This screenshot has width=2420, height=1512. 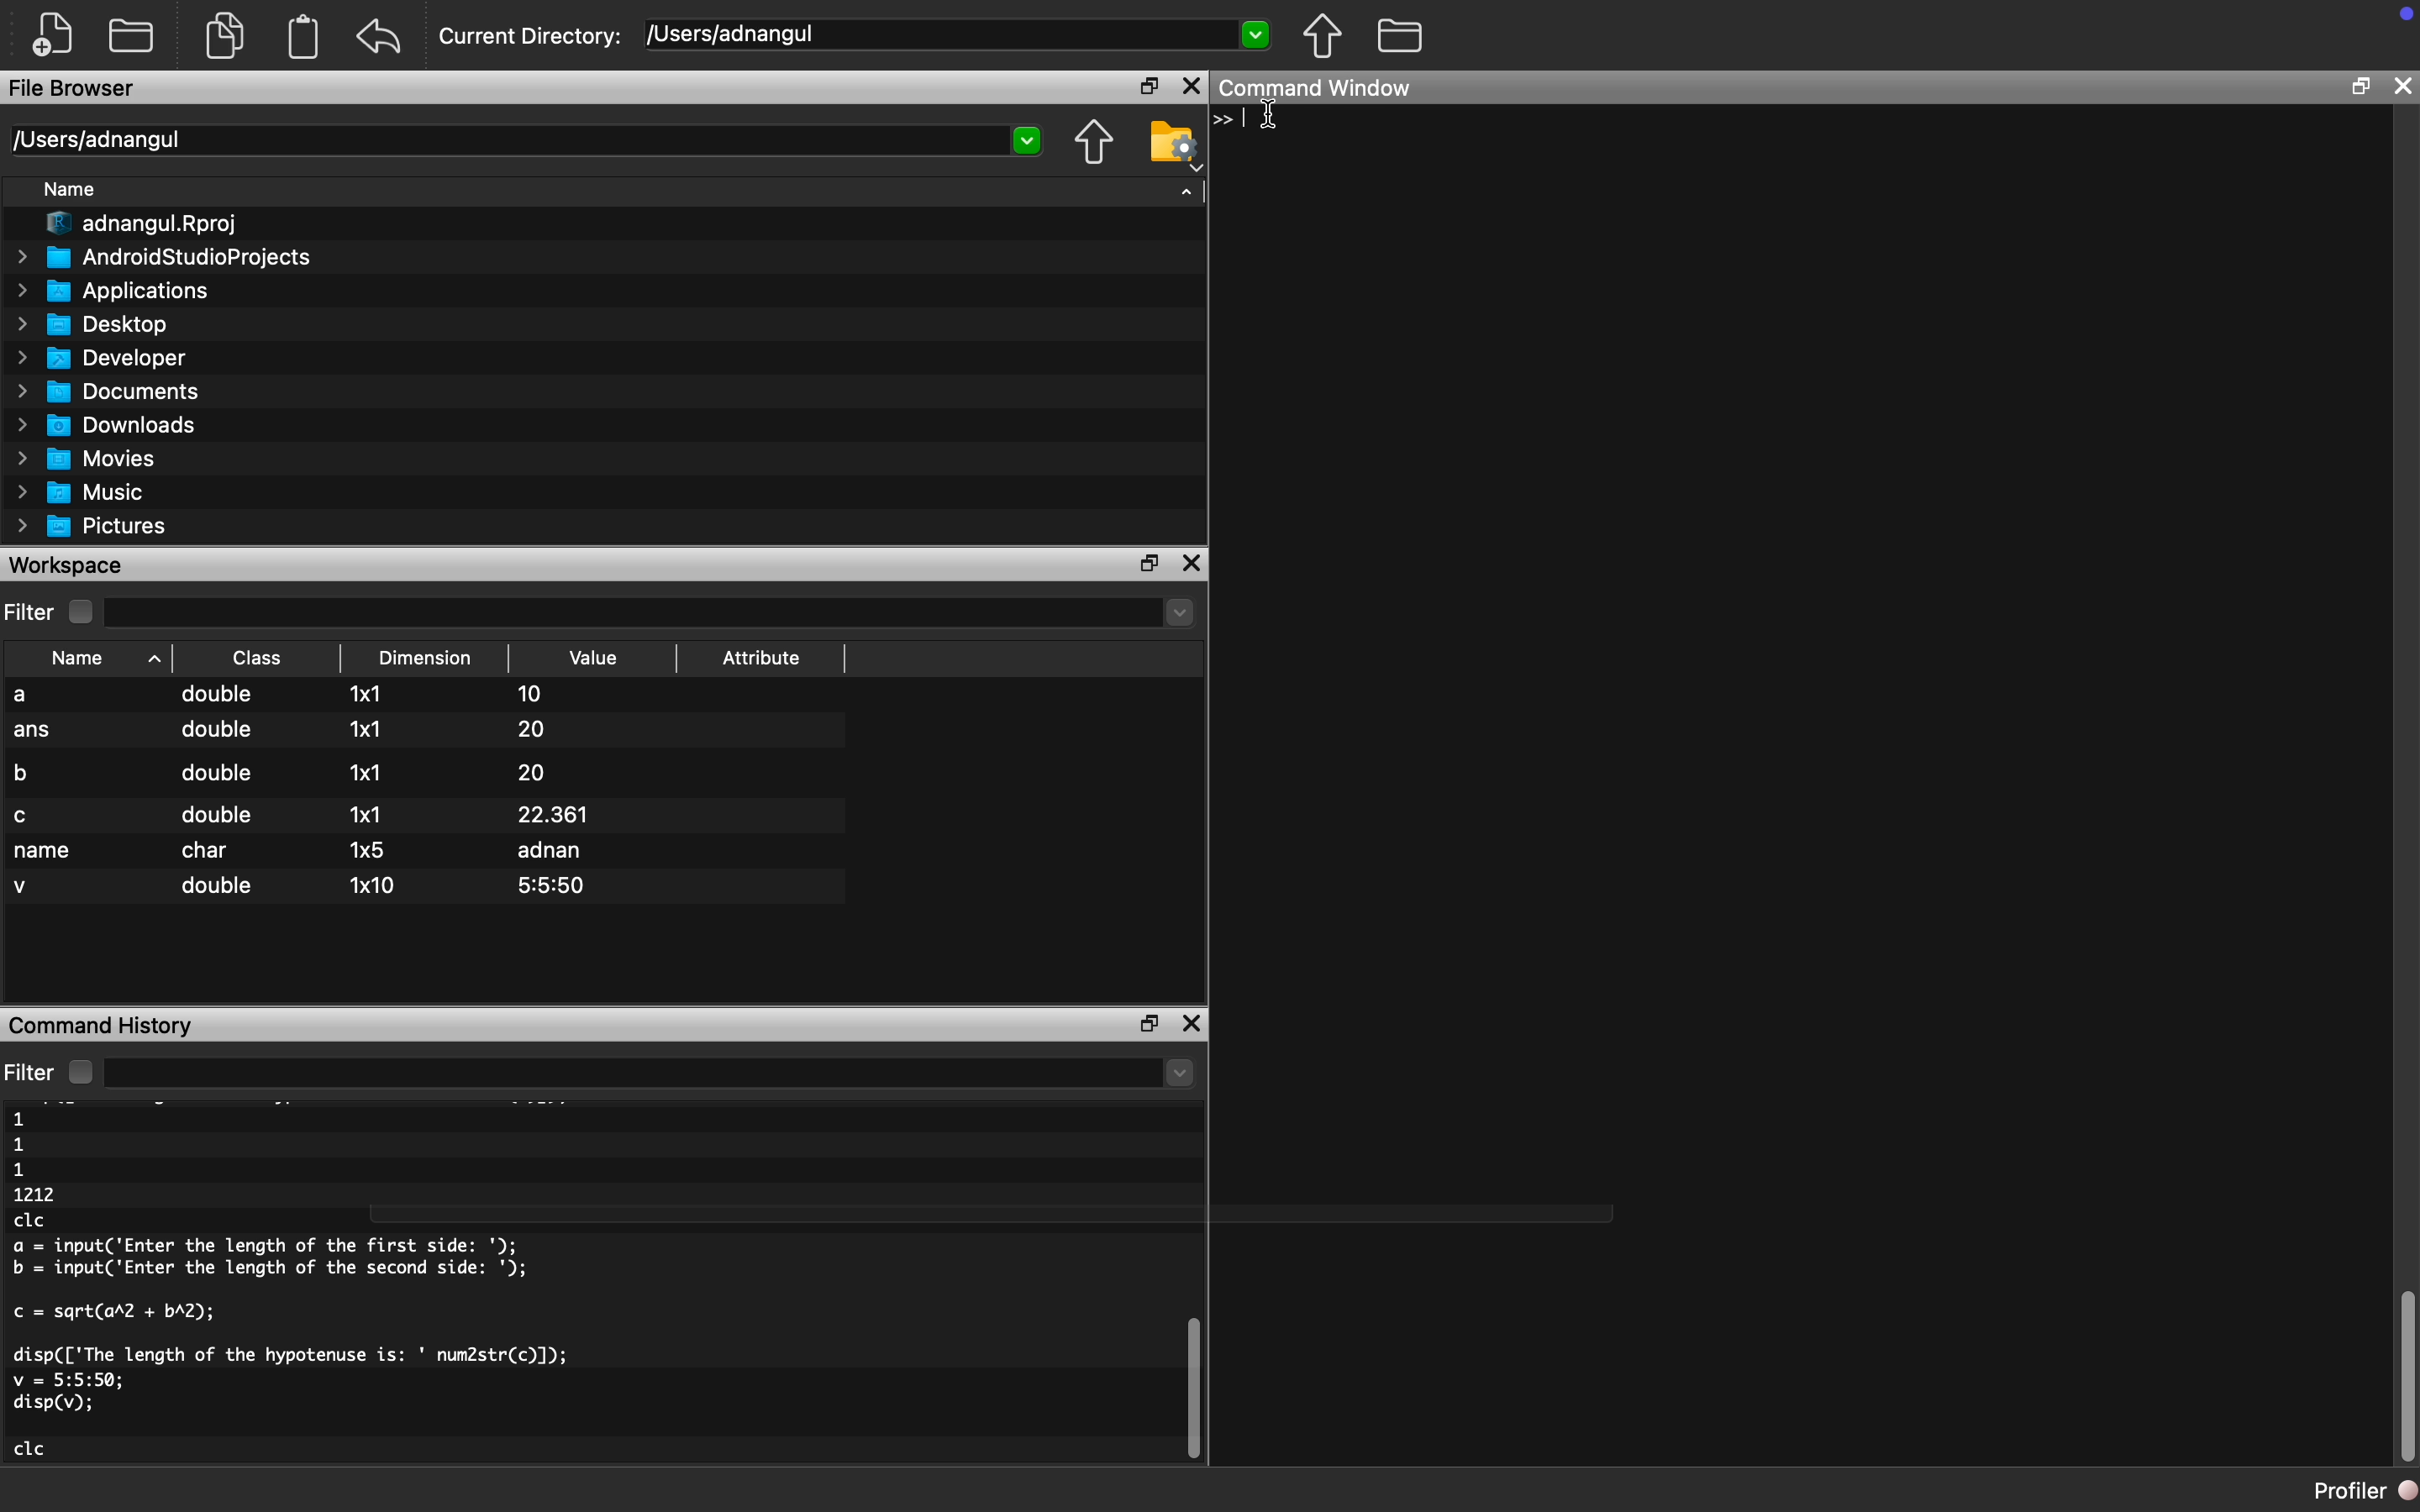 I want to click on Value, so click(x=593, y=657).